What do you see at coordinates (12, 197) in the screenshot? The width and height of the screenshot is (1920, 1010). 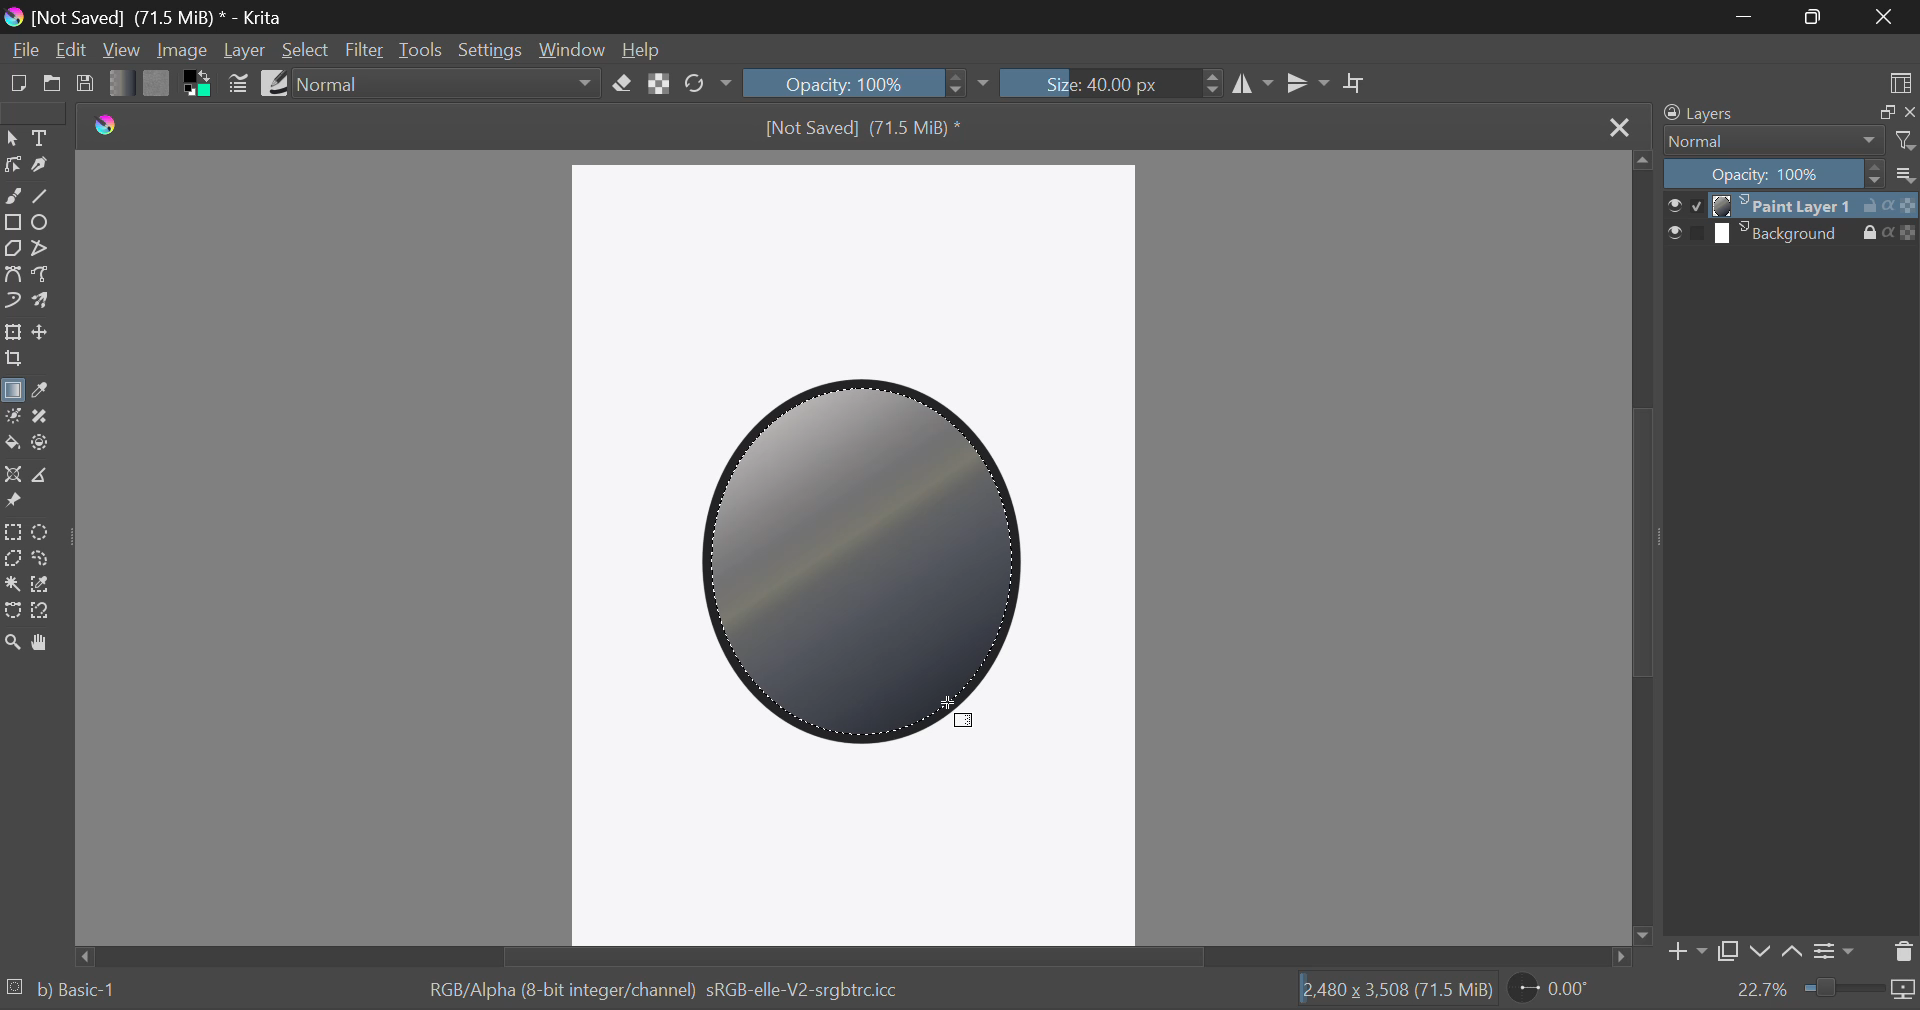 I see `Freehand` at bounding box center [12, 197].